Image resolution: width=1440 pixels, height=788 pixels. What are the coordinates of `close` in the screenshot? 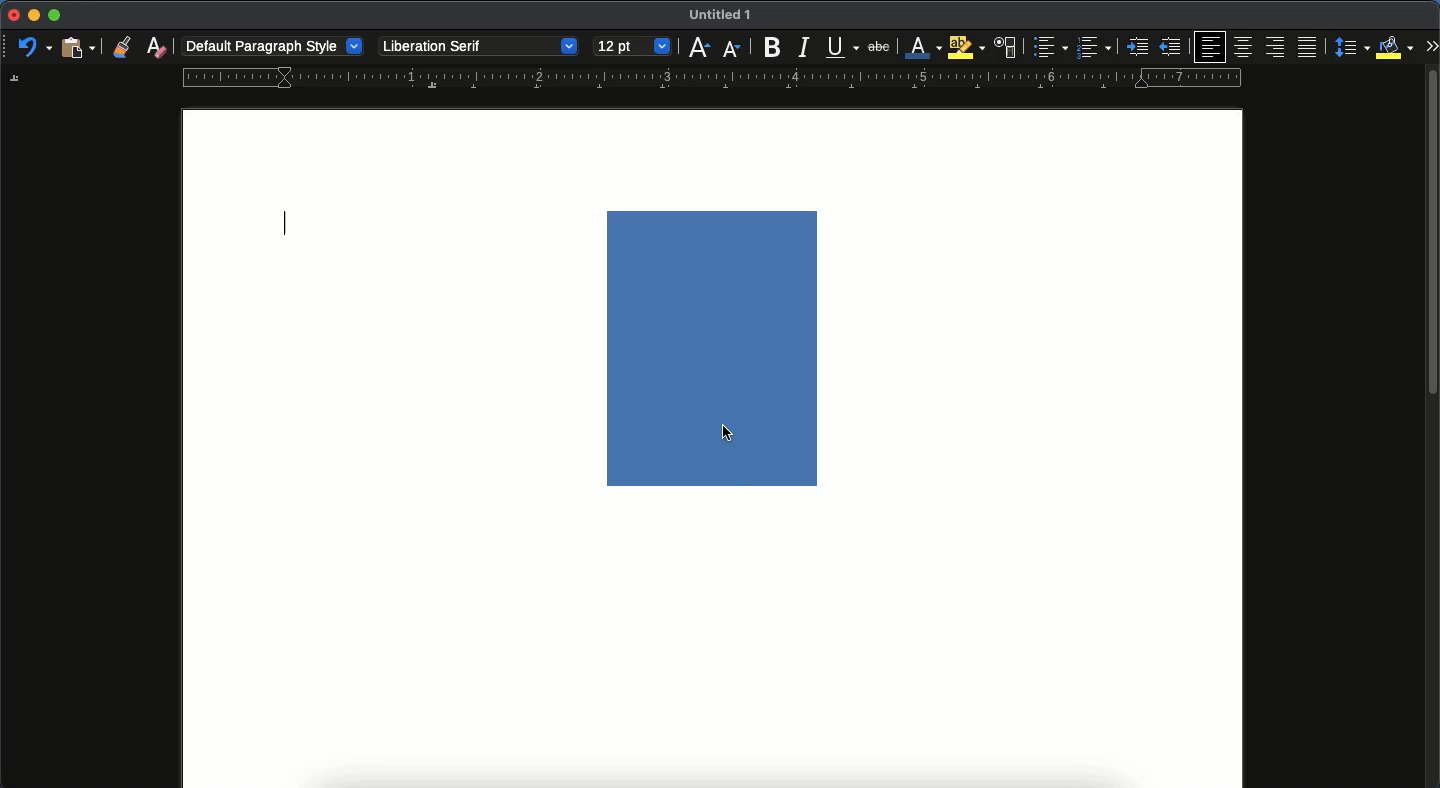 It's located at (12, 16).